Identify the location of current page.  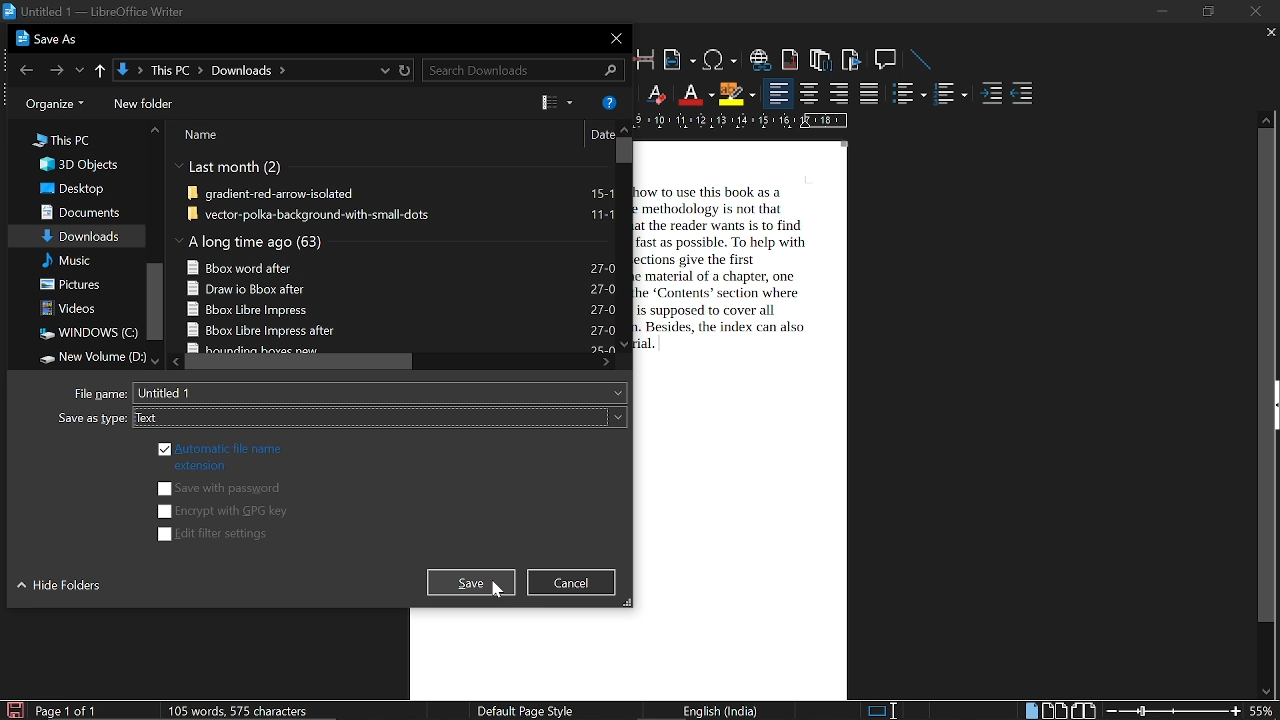
(66, 711).